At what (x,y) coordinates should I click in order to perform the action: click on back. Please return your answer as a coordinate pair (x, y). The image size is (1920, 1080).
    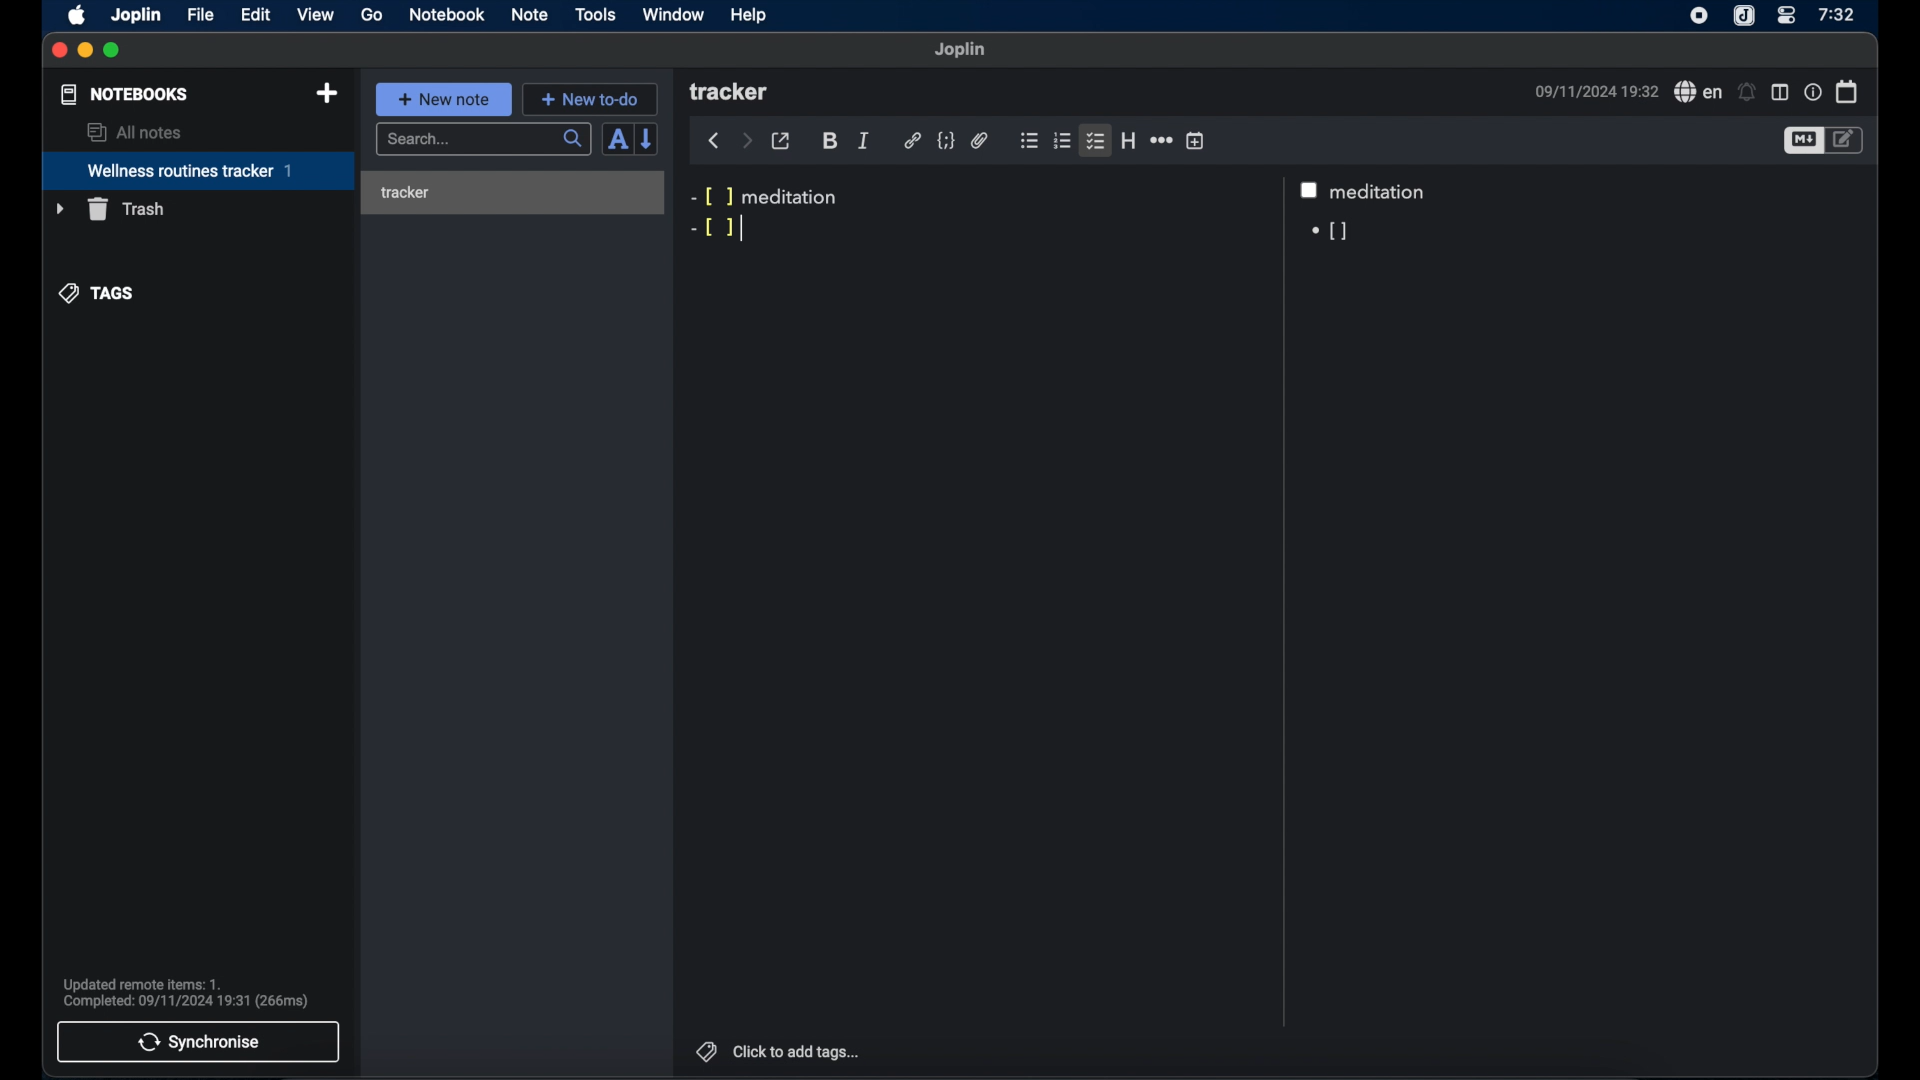
    Looking at the image, I should click on (713, 141).